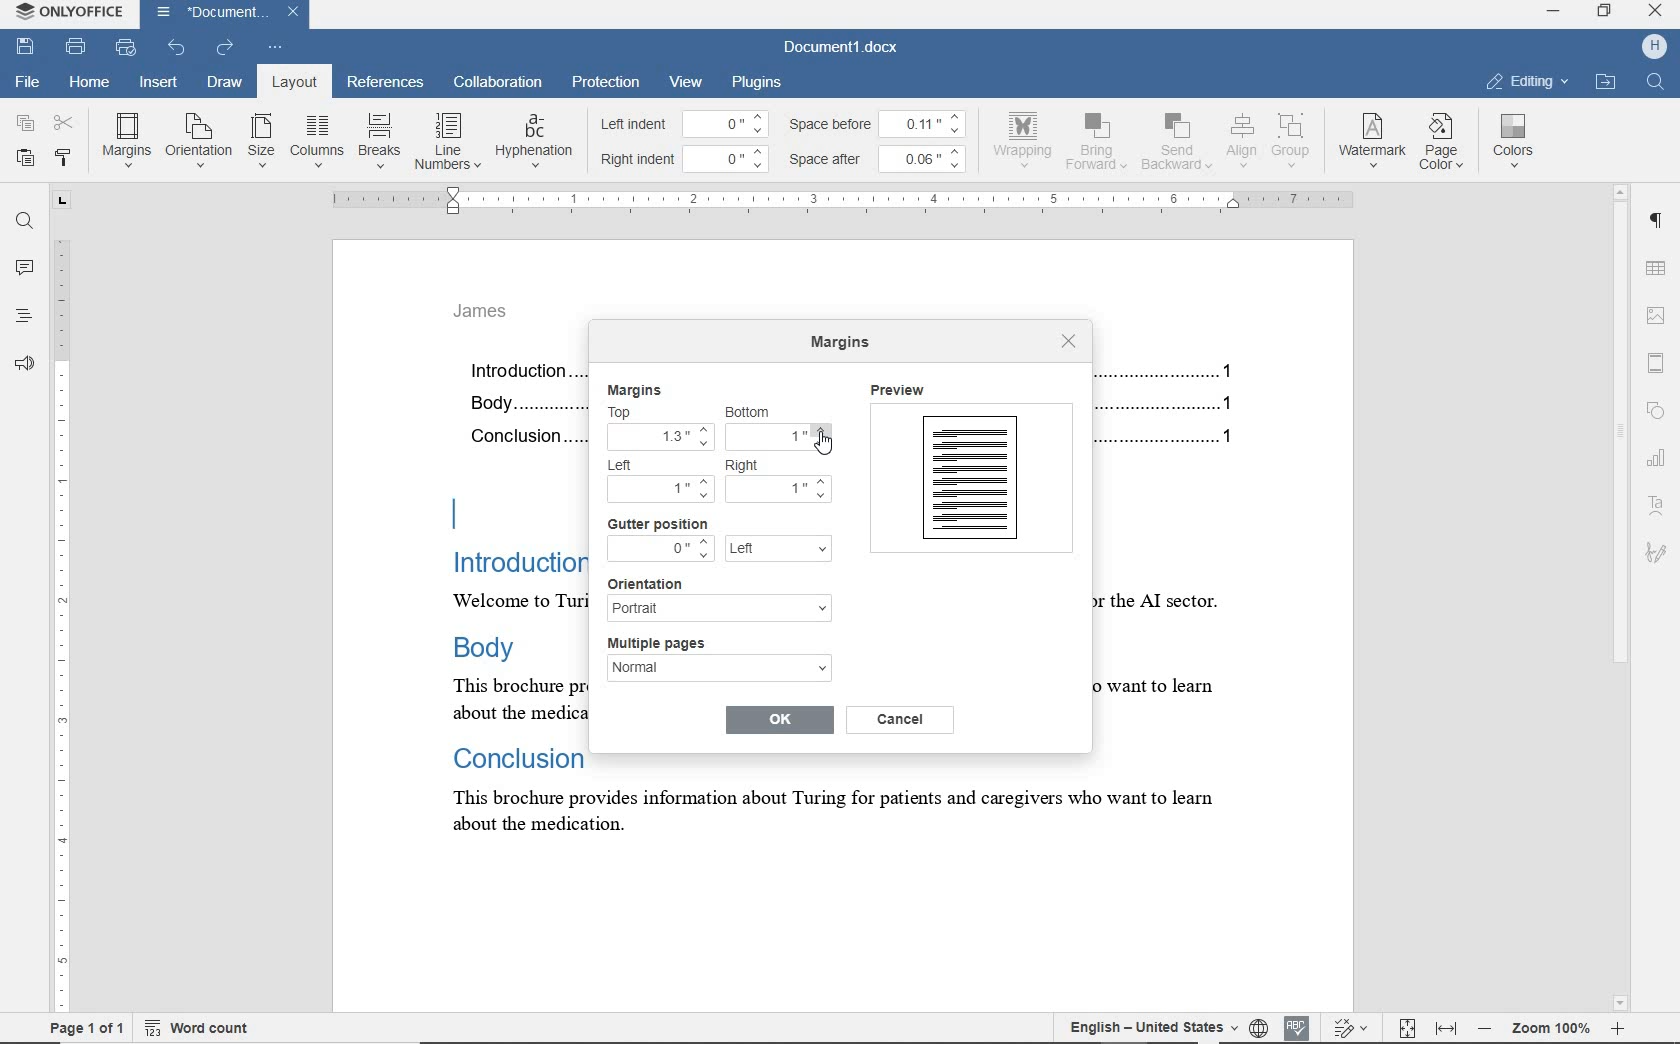 This screenshot has width=1680, height=1044. What do you see at coordinates (686, 82) in the screenshot?
I see `view` at bounding box center [686, 82].